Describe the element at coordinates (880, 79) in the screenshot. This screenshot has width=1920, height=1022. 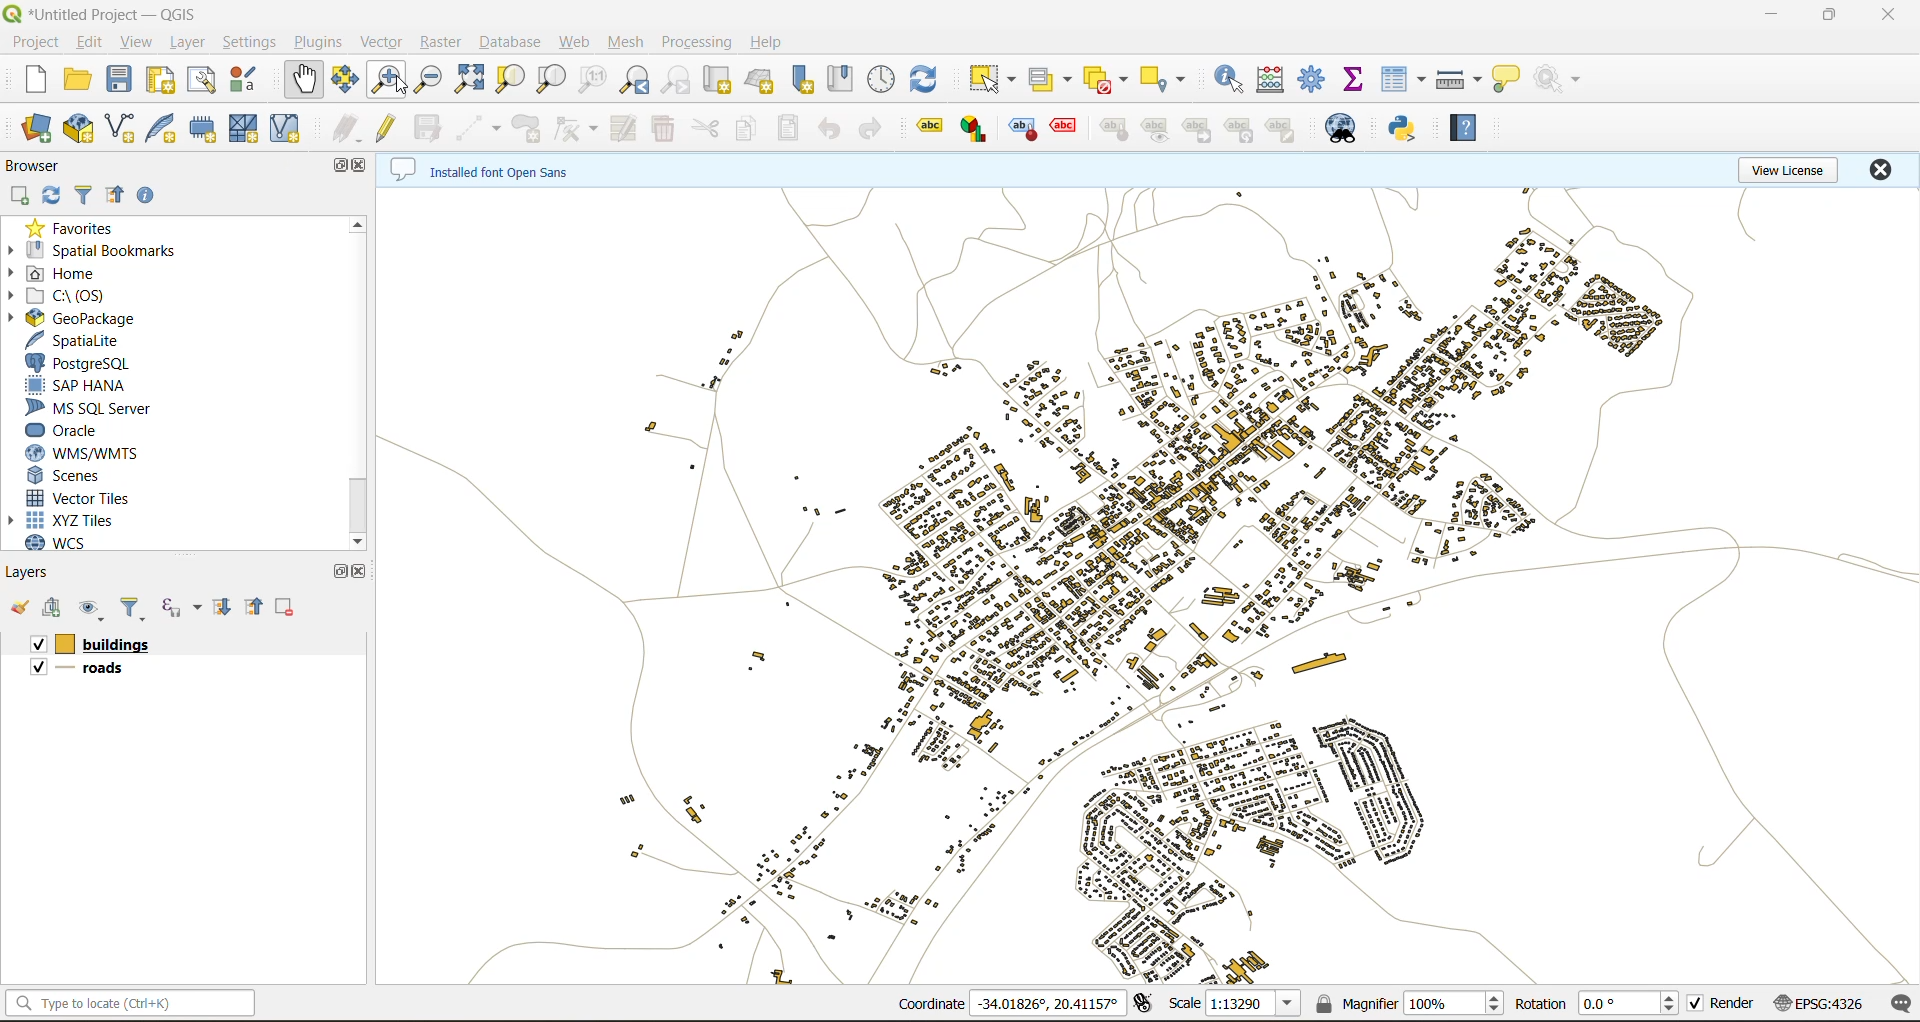
I see `control bookmark` at that location.